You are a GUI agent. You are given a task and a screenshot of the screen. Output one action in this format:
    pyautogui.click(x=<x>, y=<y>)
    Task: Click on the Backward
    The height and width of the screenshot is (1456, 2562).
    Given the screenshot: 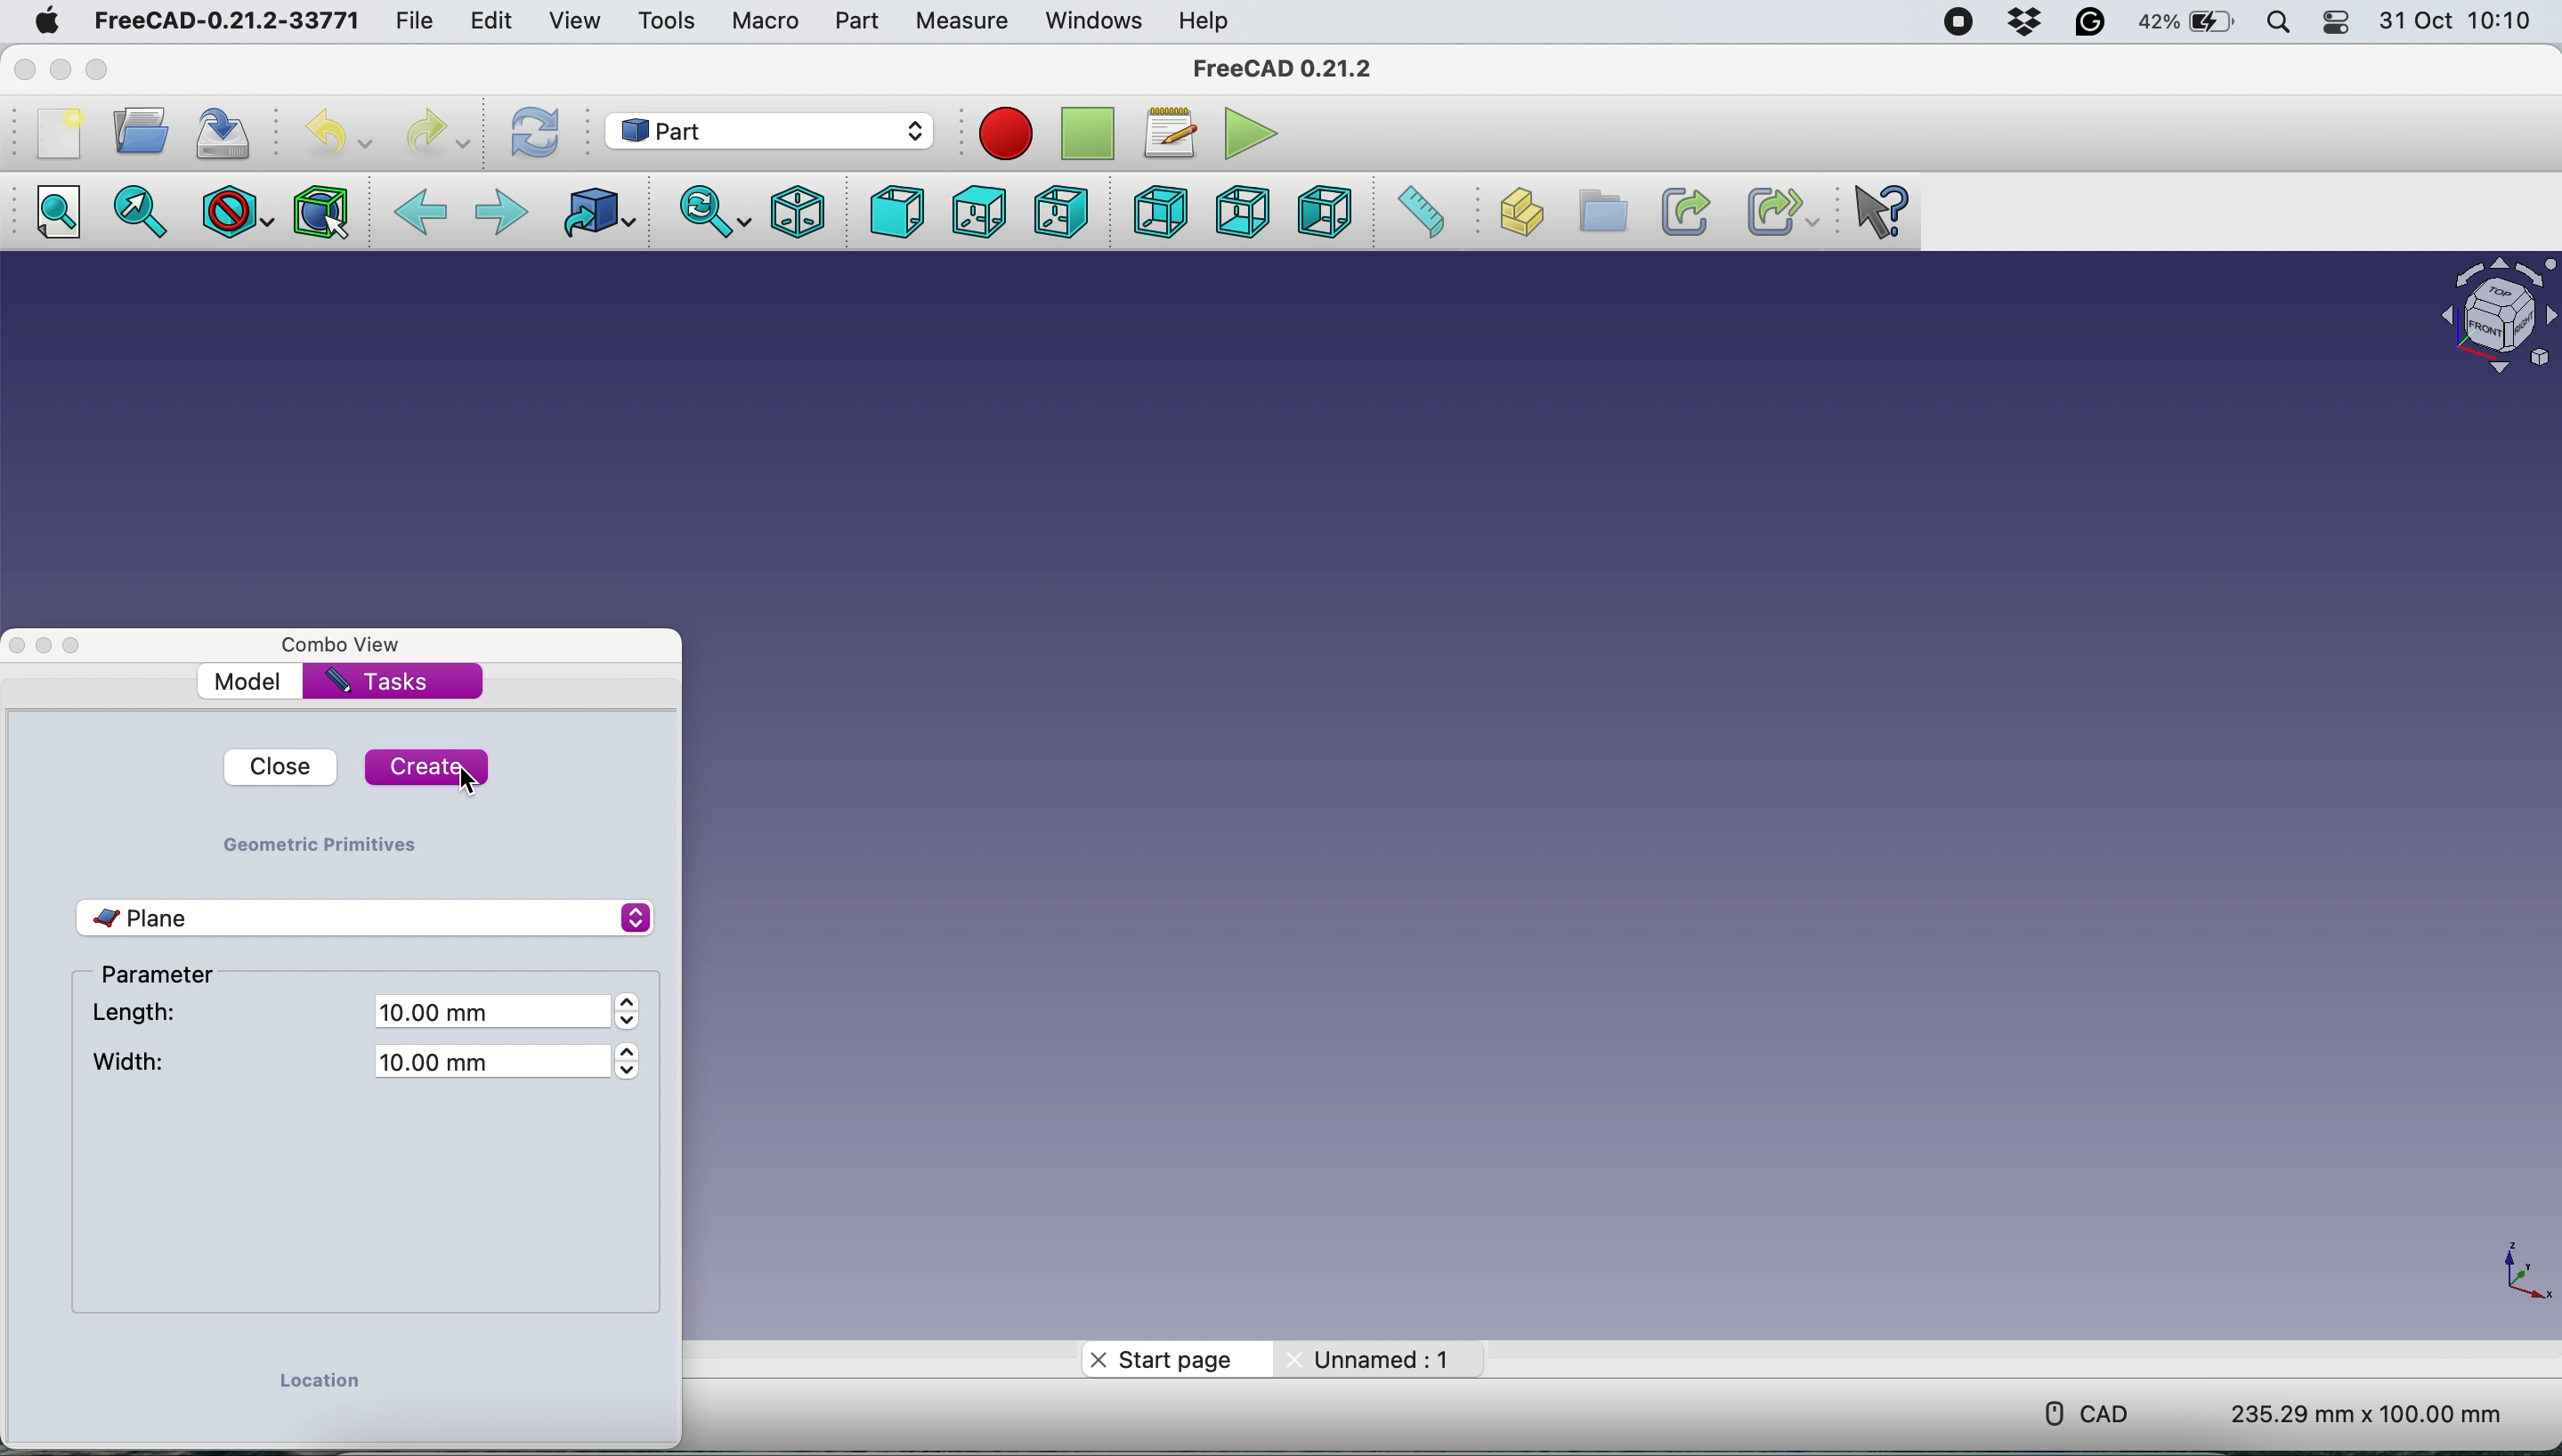 What is the action you would take?
    pyautogui.click(x=423, y=210)
    